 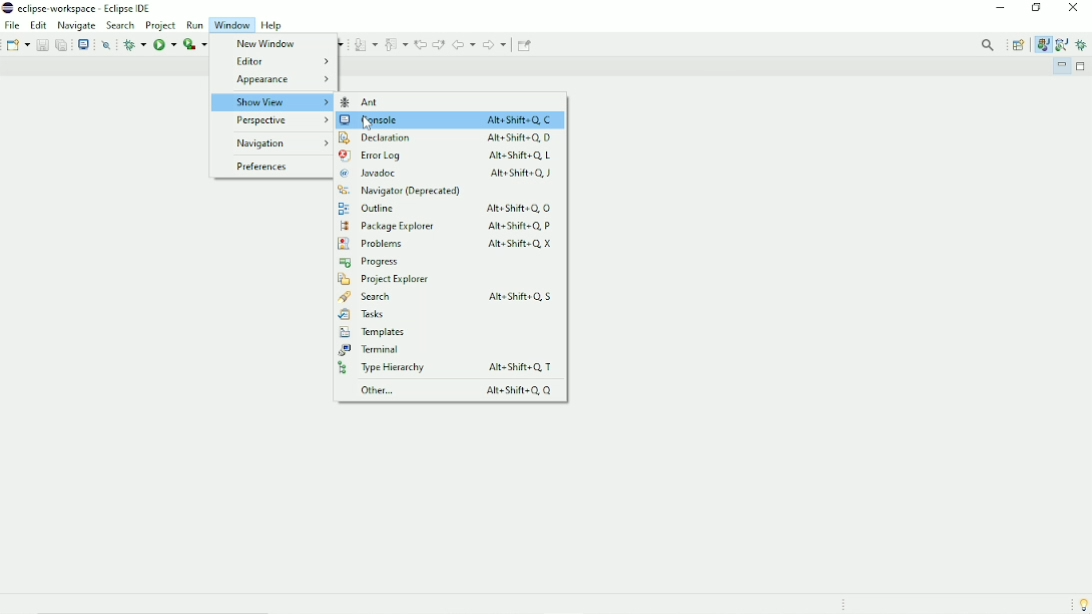 What do you see at coordinates (134, 44) in the screenshot?
I see `Debug` at bounding box center [134, 44].